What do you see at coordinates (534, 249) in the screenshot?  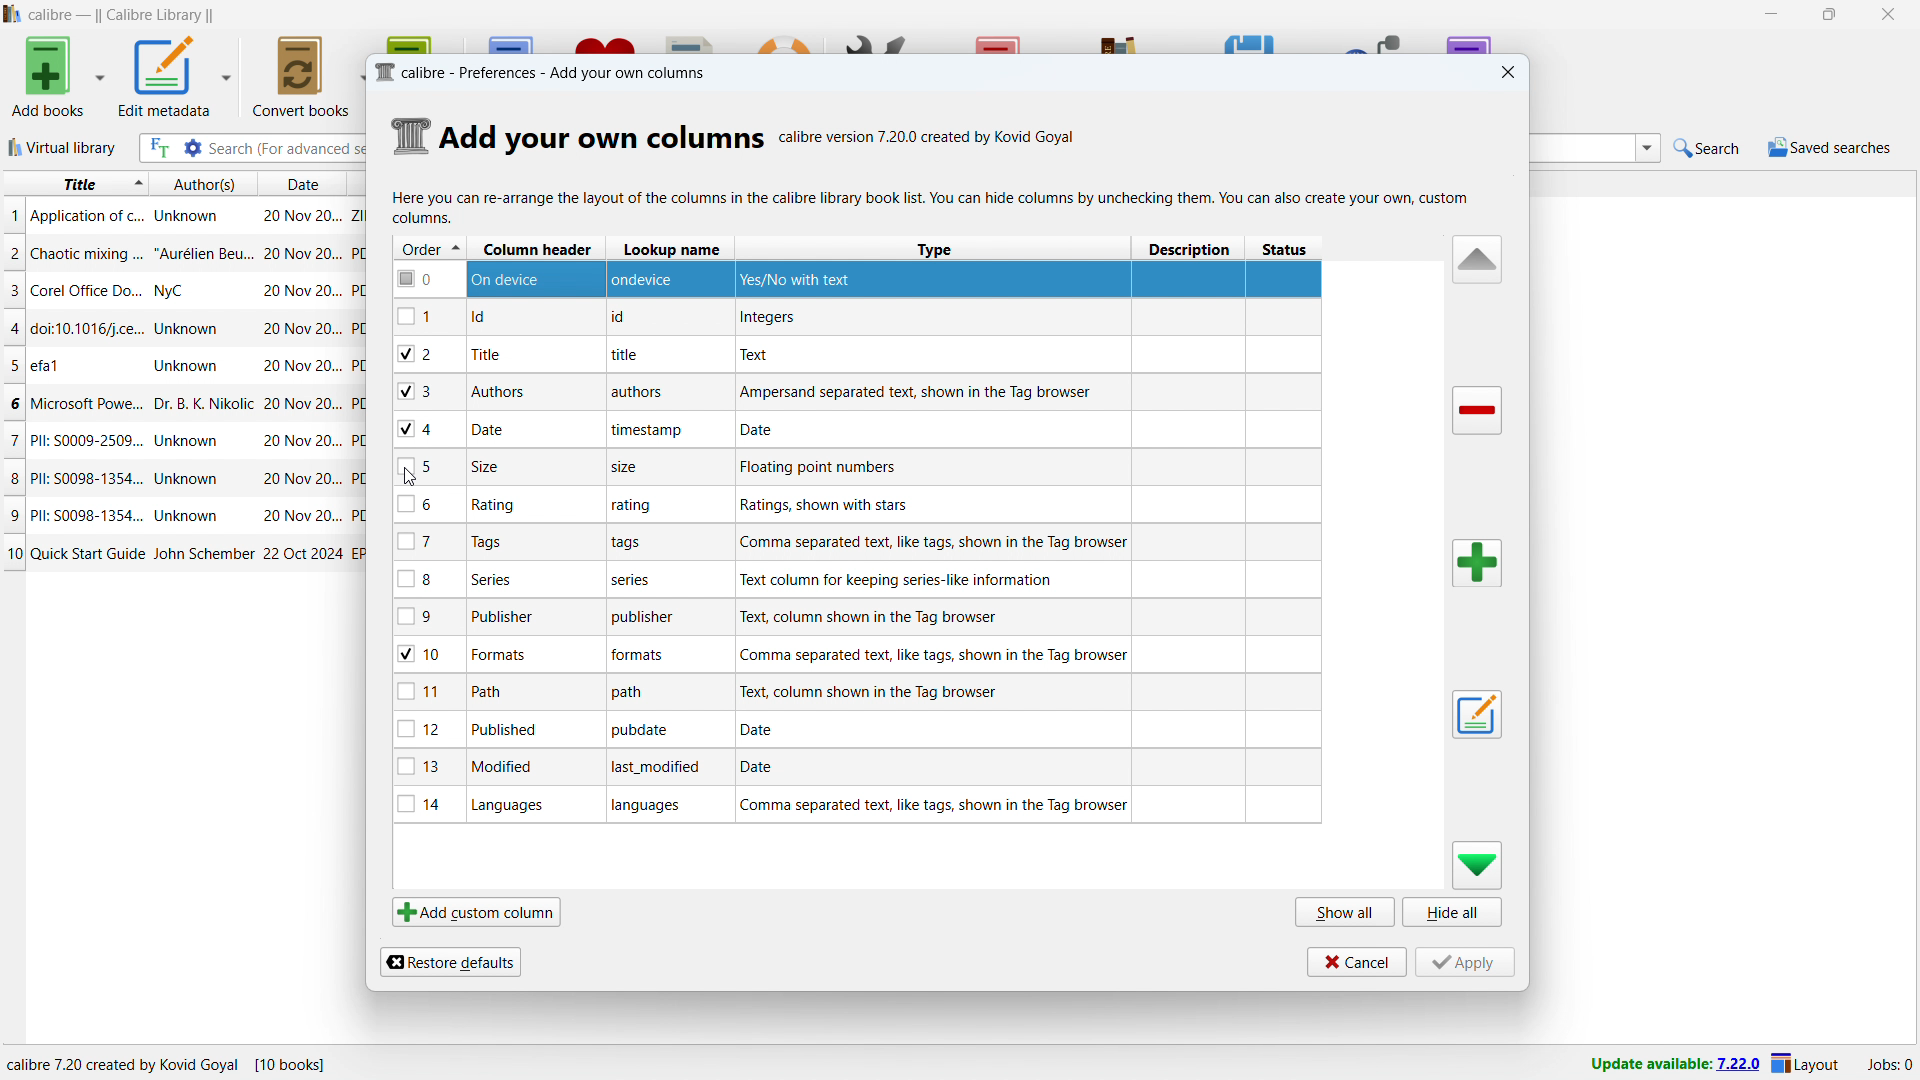 I see `column header` at bounding box center [534, 249].